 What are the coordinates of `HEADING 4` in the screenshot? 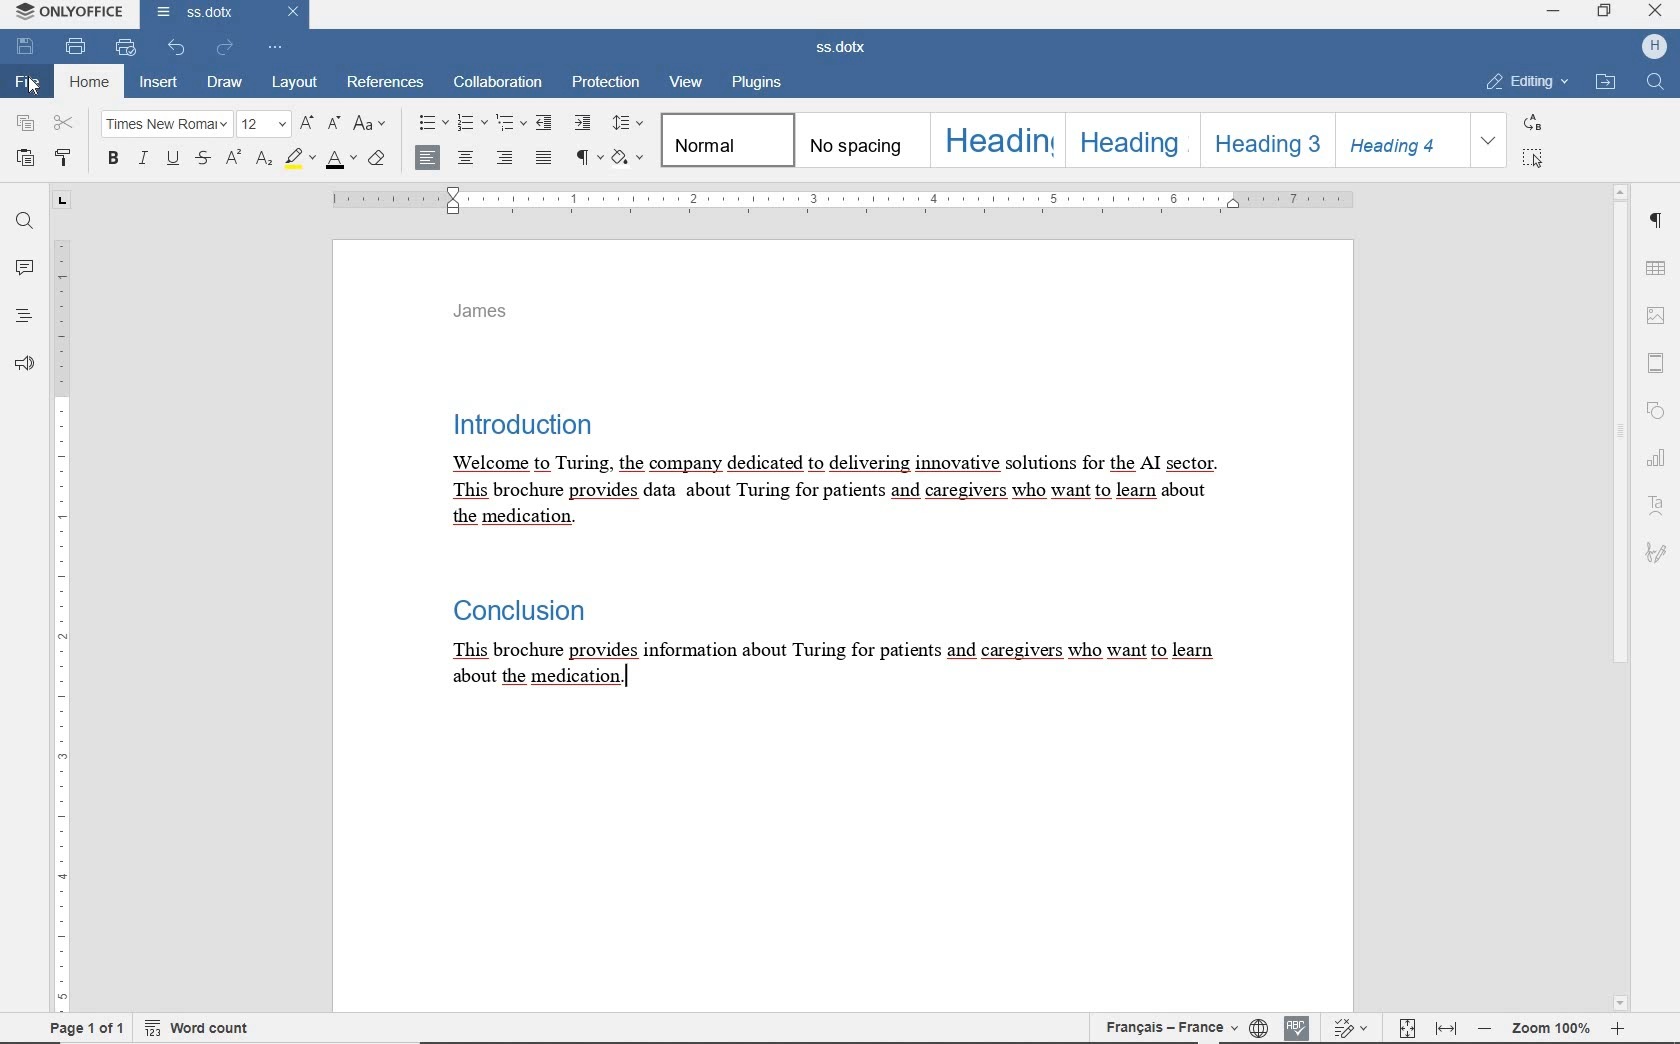 It's located at (1398, 141).